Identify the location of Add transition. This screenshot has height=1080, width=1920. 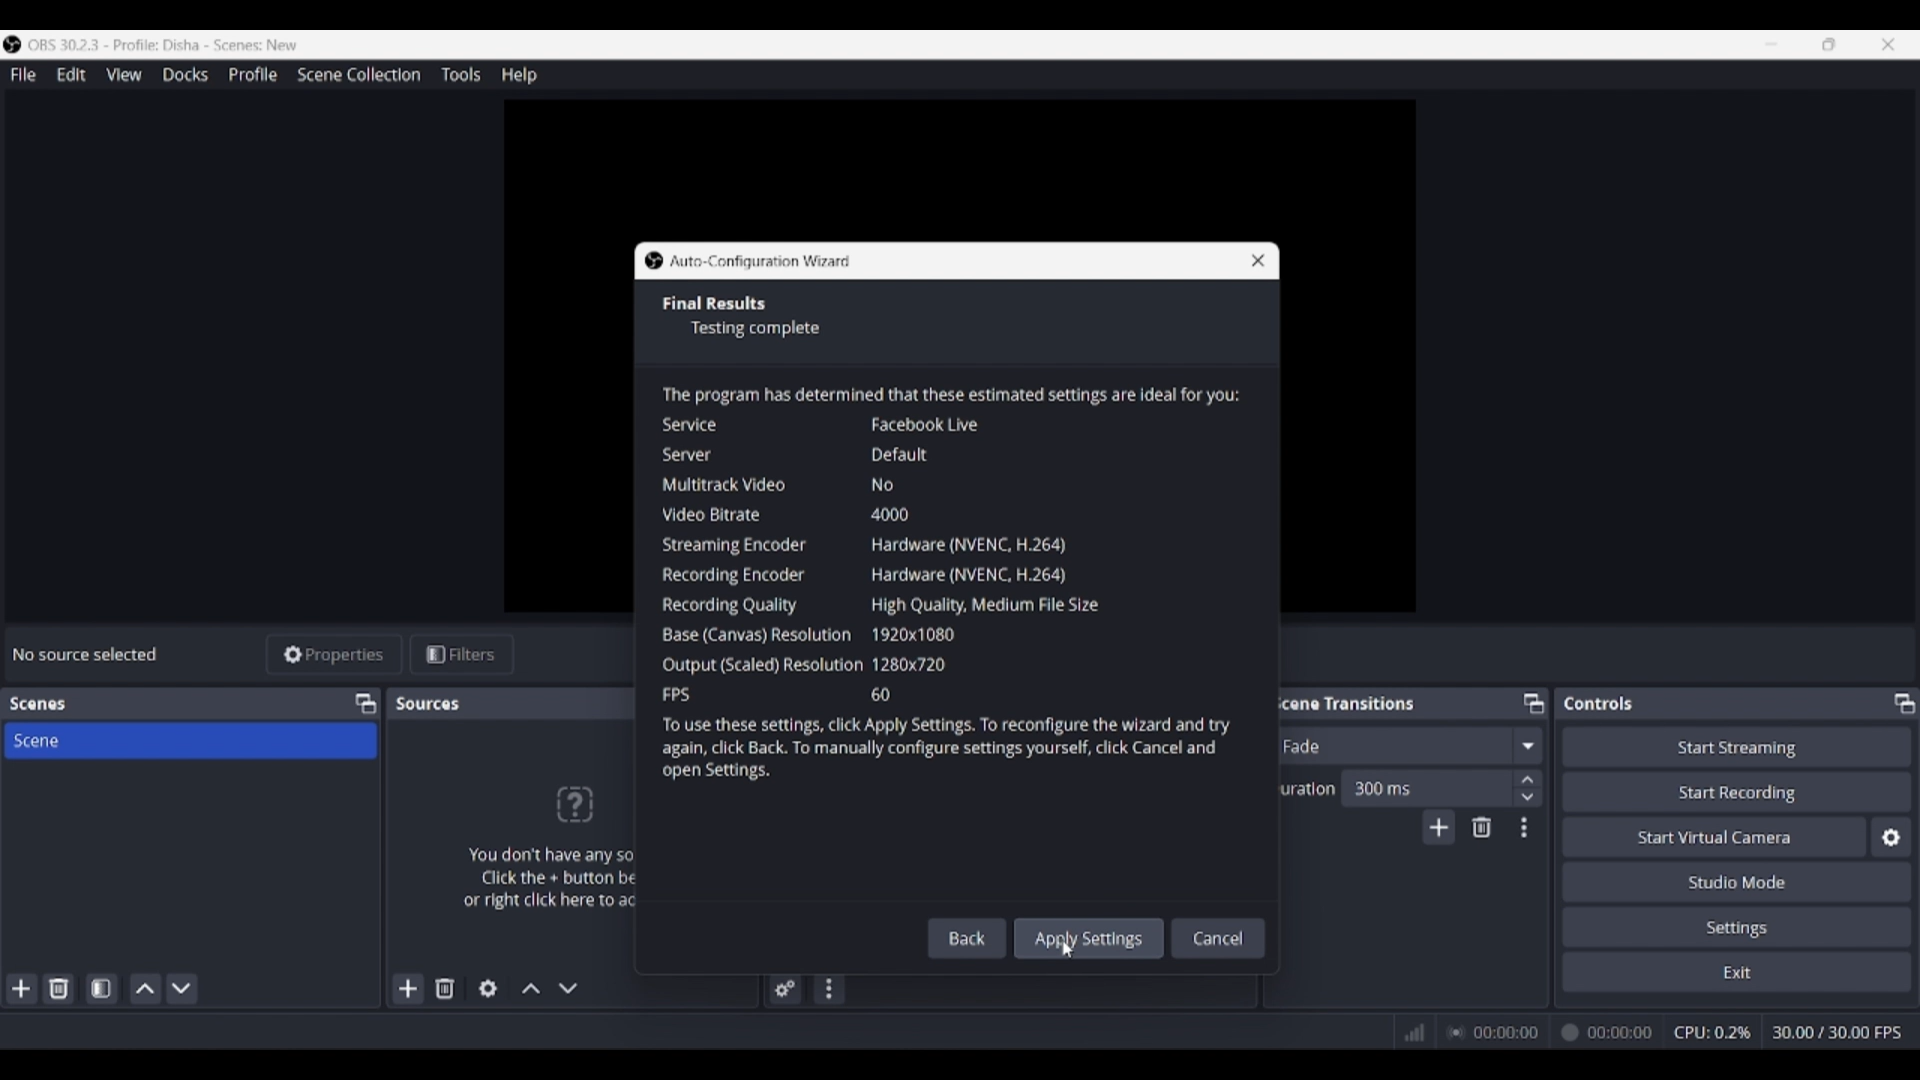
(1438, 827).